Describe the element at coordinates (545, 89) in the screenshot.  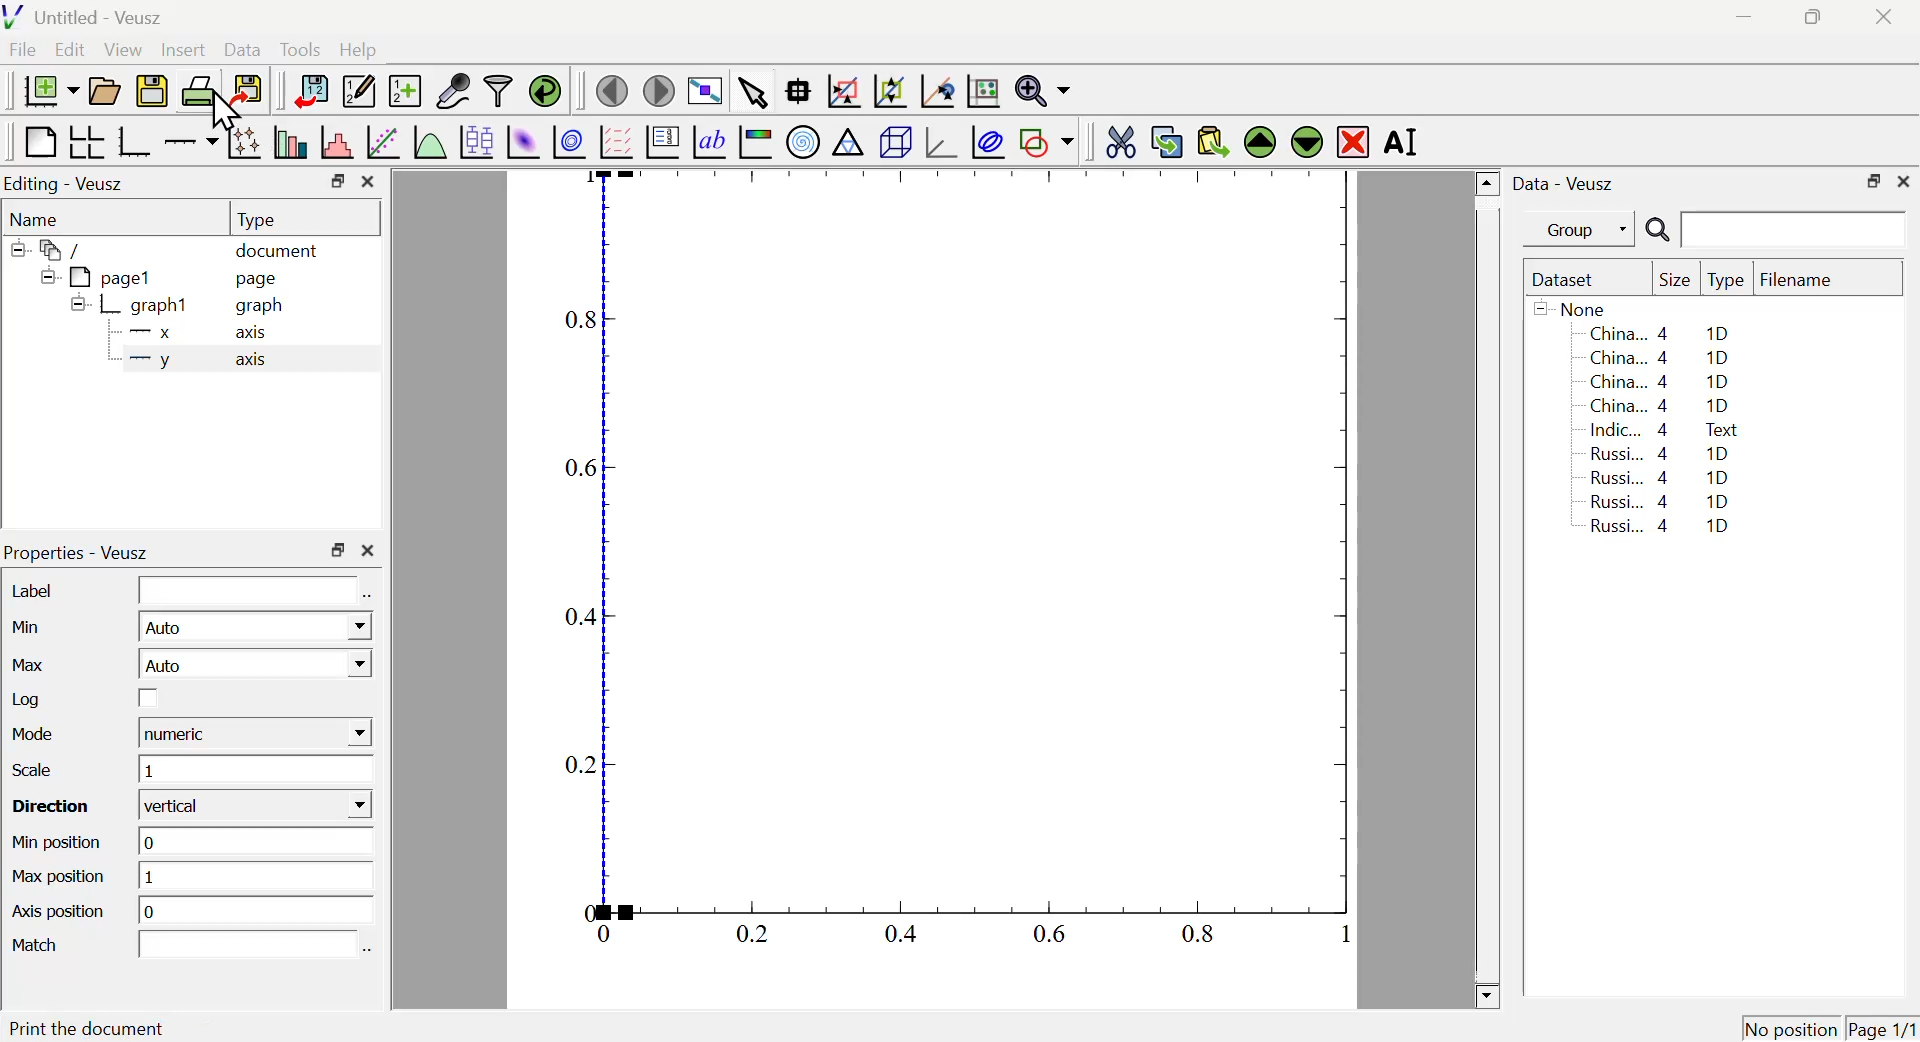
I see `Reload linked dataset` at that location.